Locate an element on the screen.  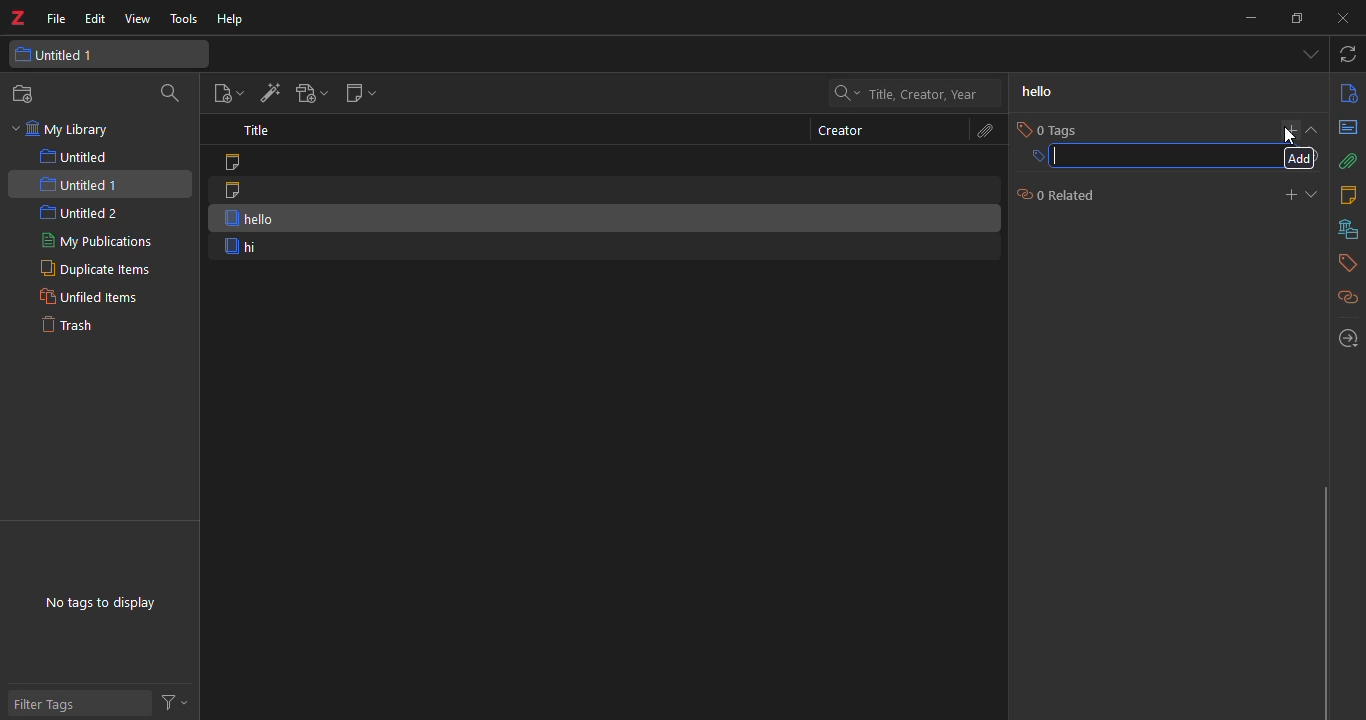
new collection is located at coordinates (24, 95).